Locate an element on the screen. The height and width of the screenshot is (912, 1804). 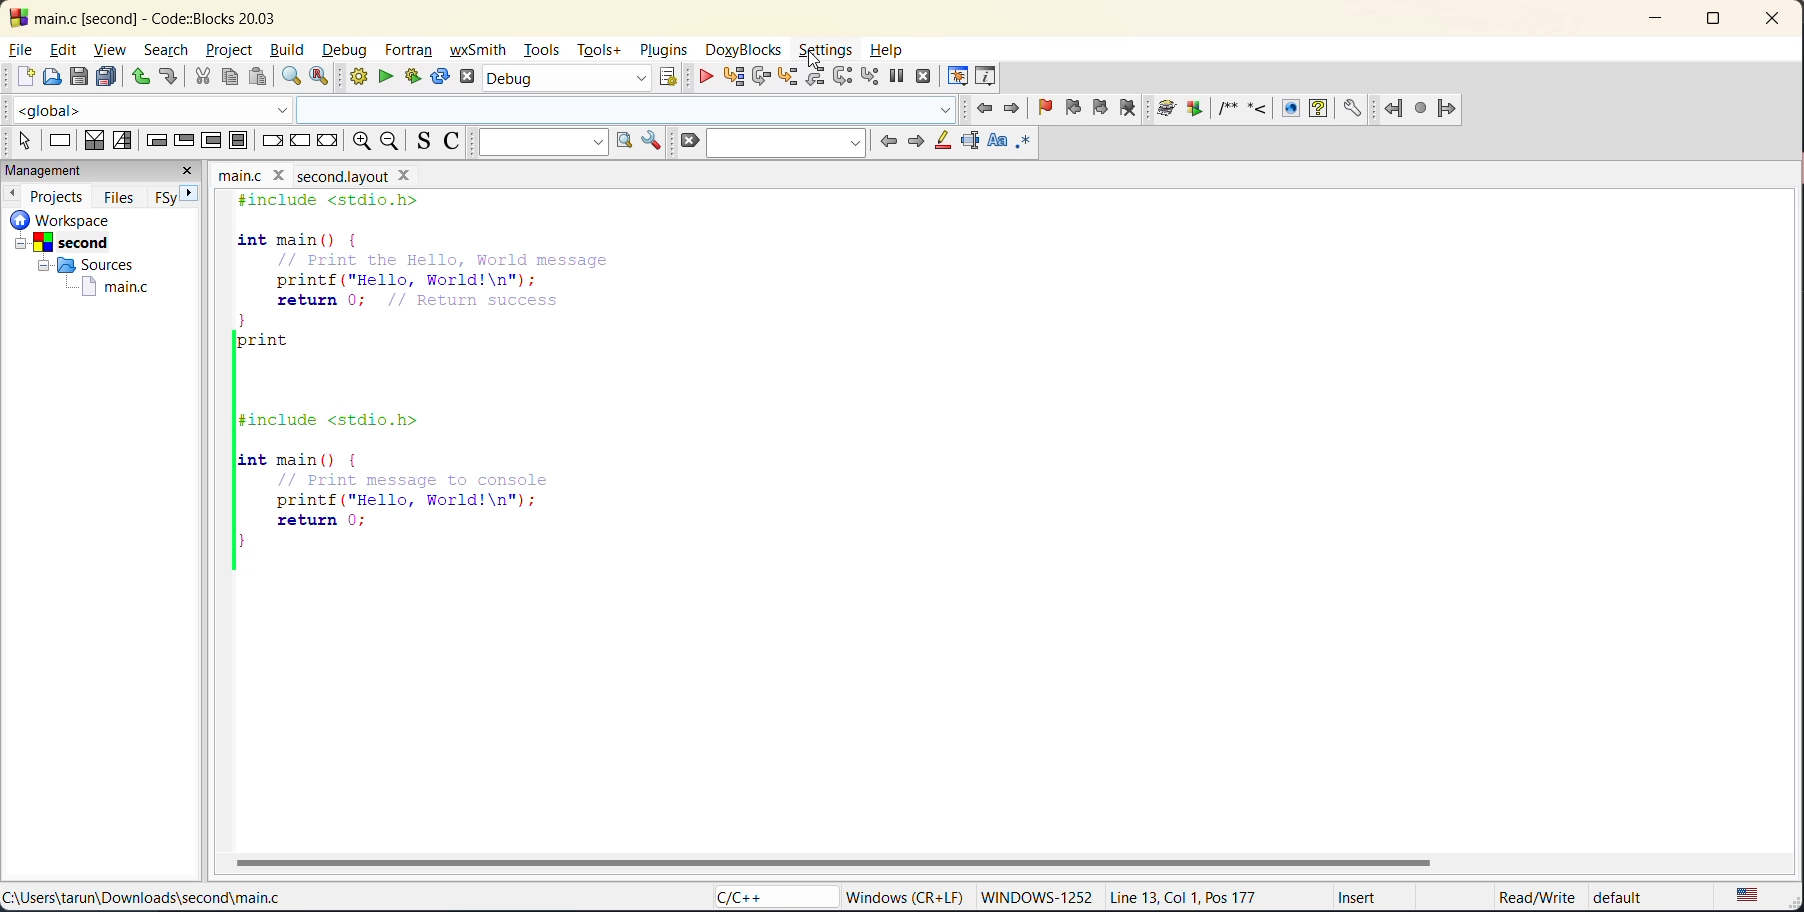
rebuild is located at coordinates (442, 78).